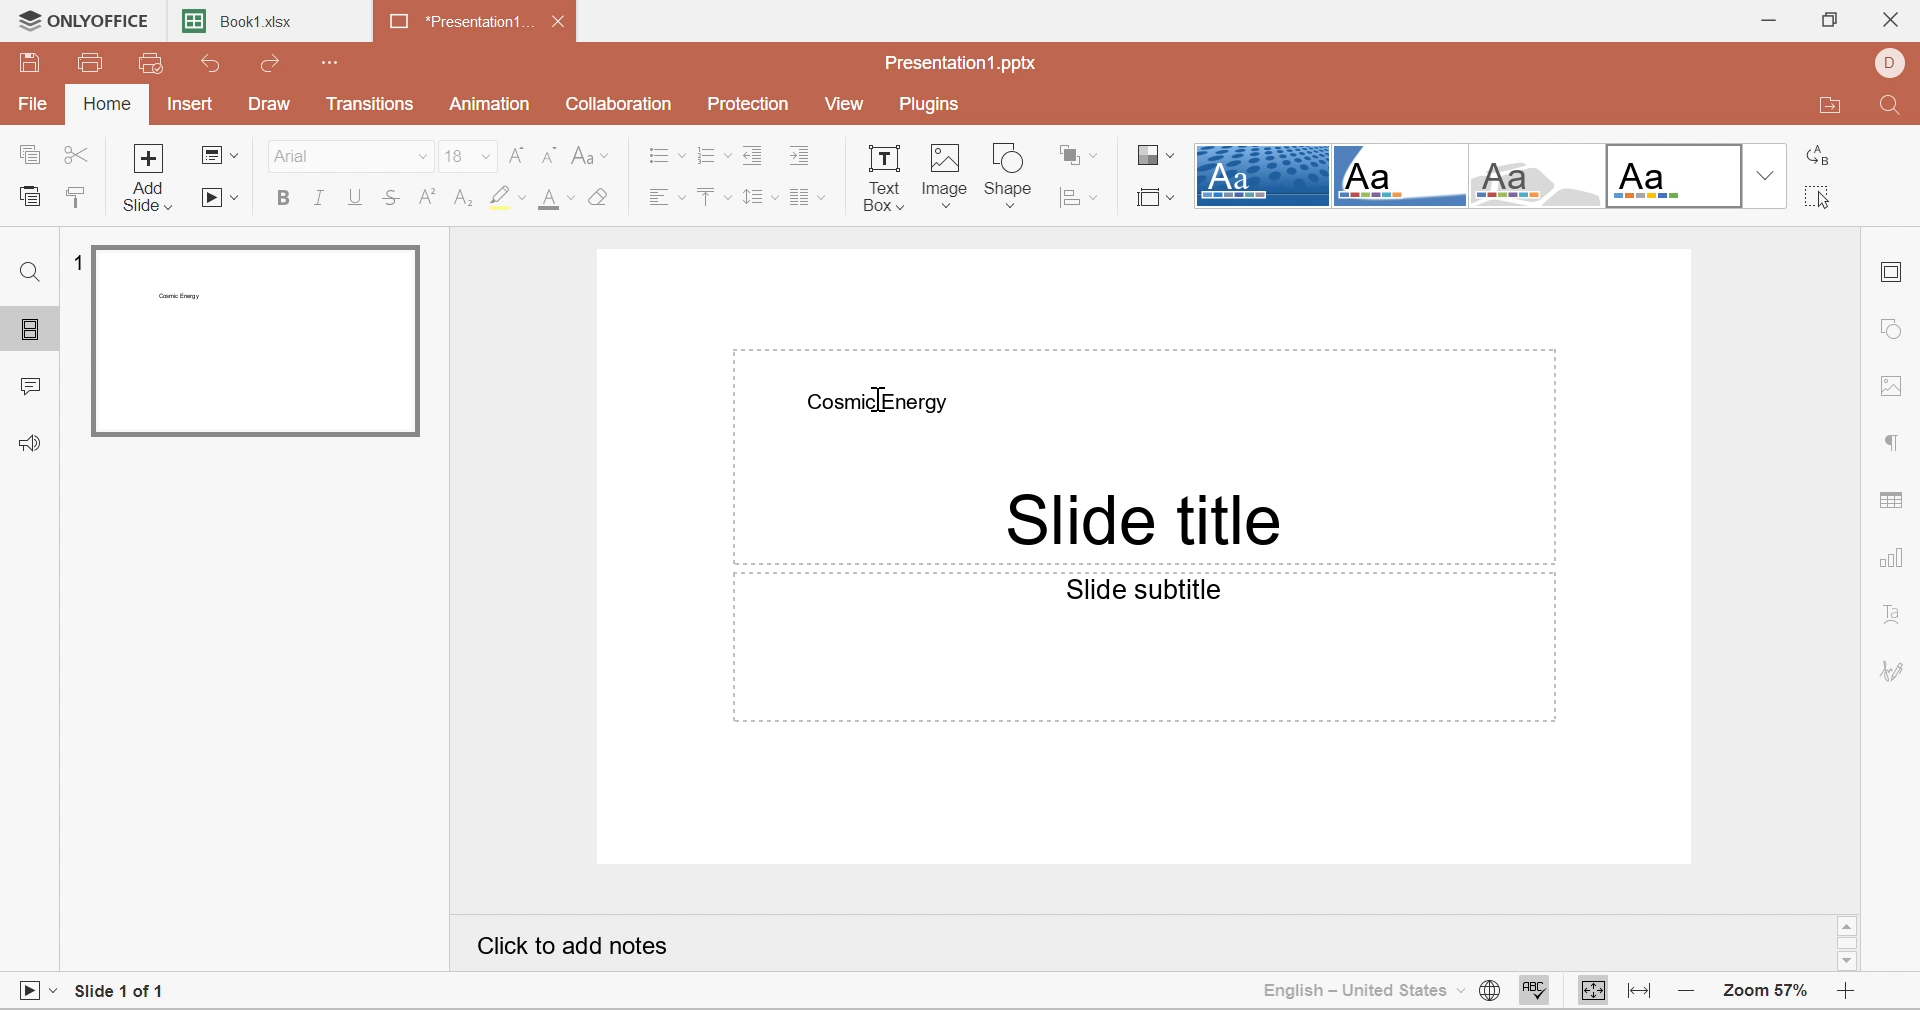  I want to click on Signature settings, so click(1897, 669).